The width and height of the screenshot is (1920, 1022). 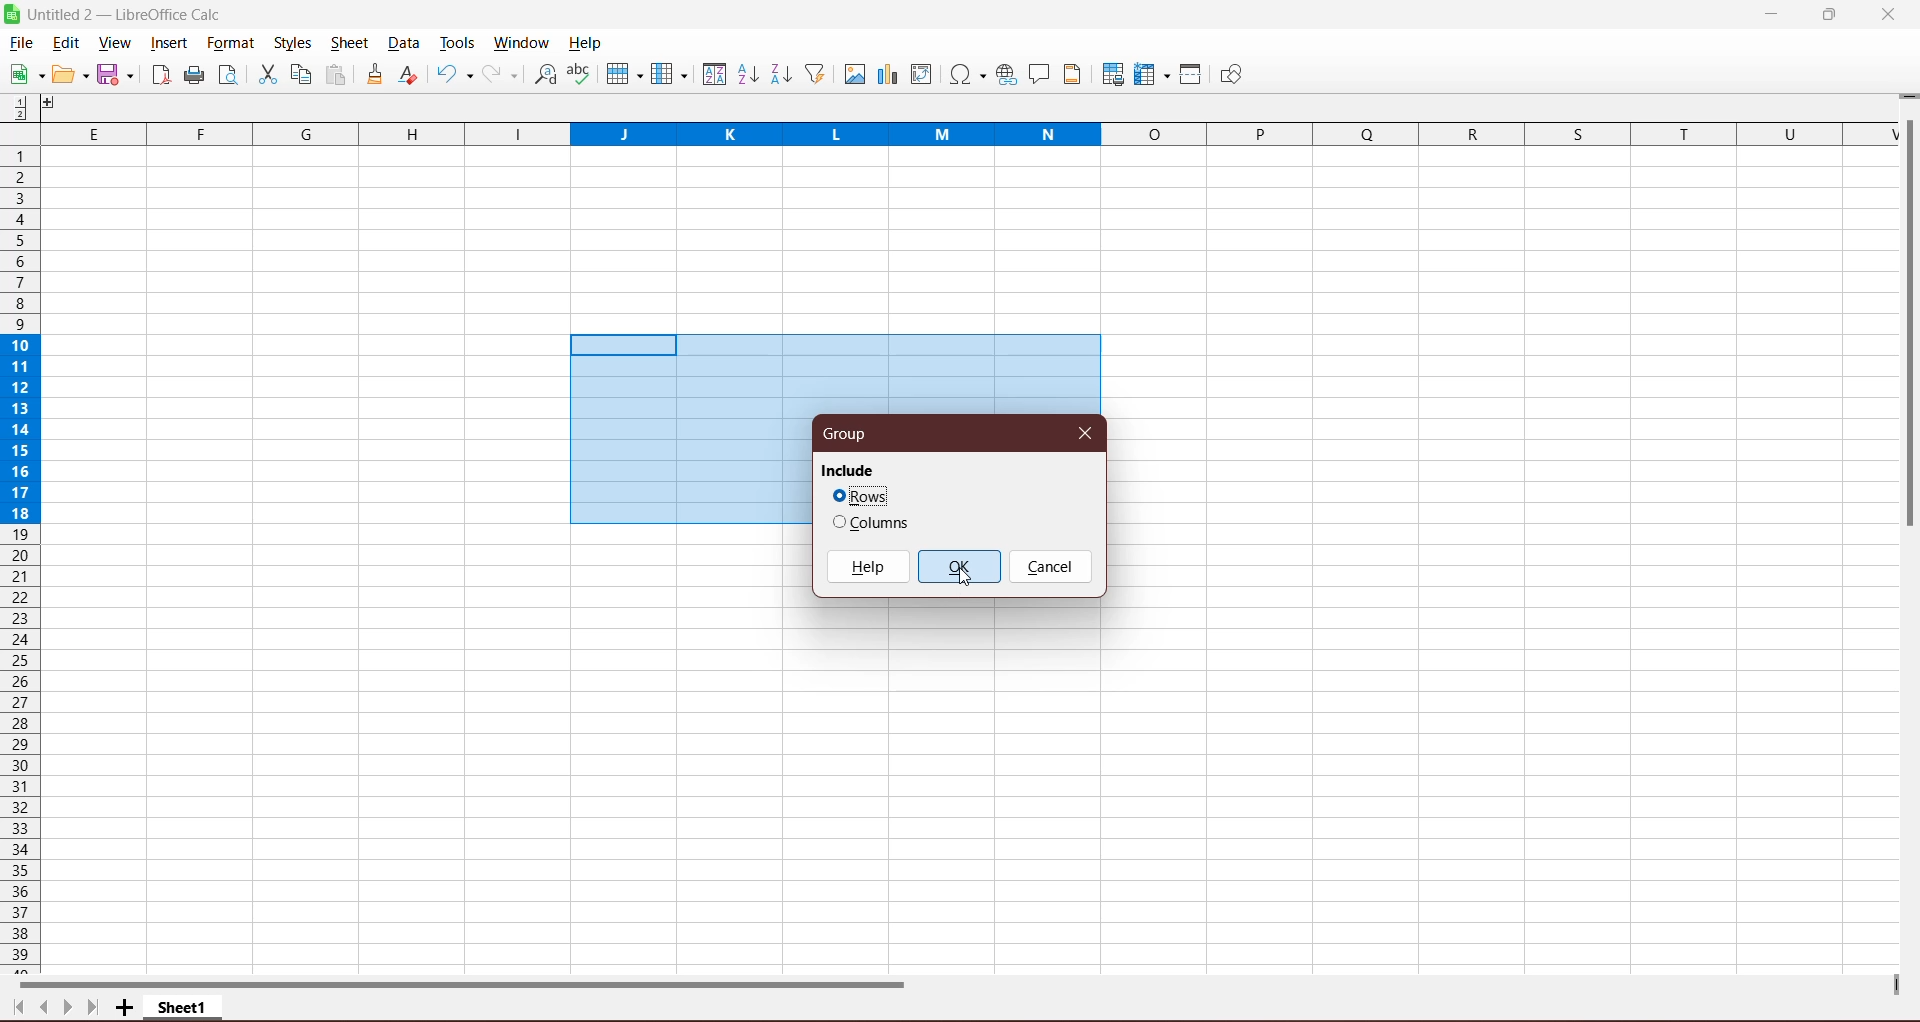 What do you see at coordinates (712, 74) in the screenshot?
I see `Sort` at bounding box center [712, 74].